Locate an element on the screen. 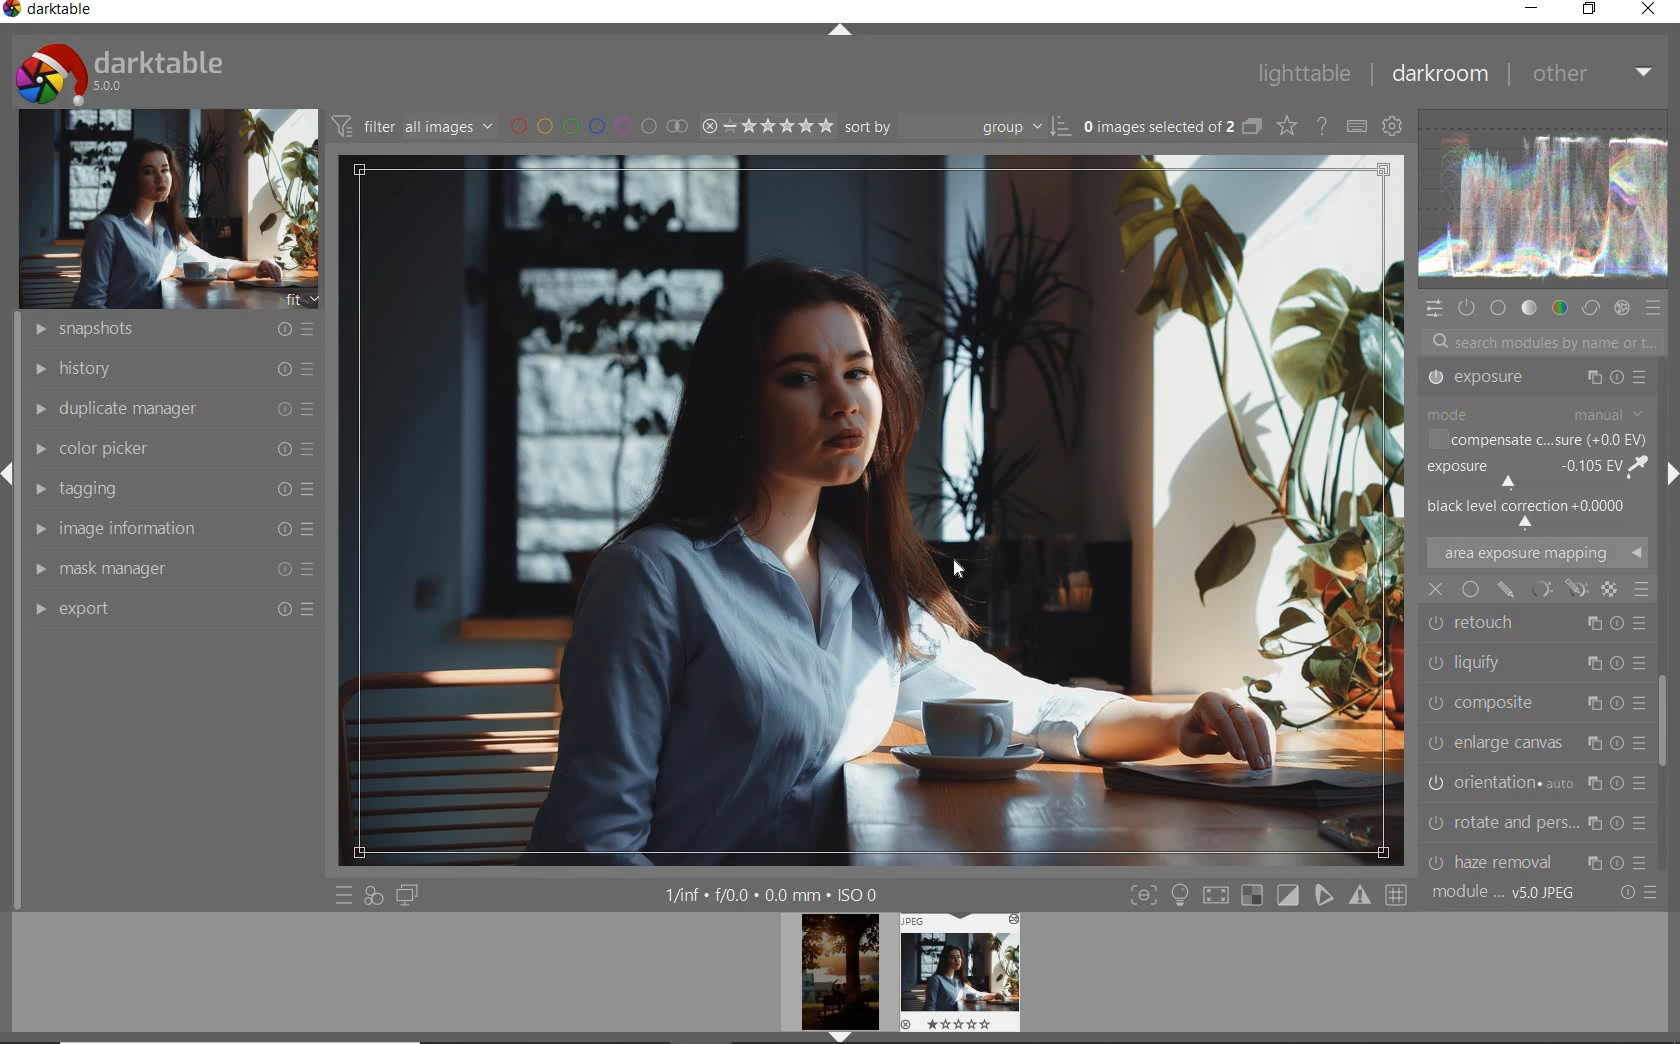 This screenshot has width=1680, height=1044. CHANGE TYPE OF OVERRELAY is located at coordinates (1285, 125).